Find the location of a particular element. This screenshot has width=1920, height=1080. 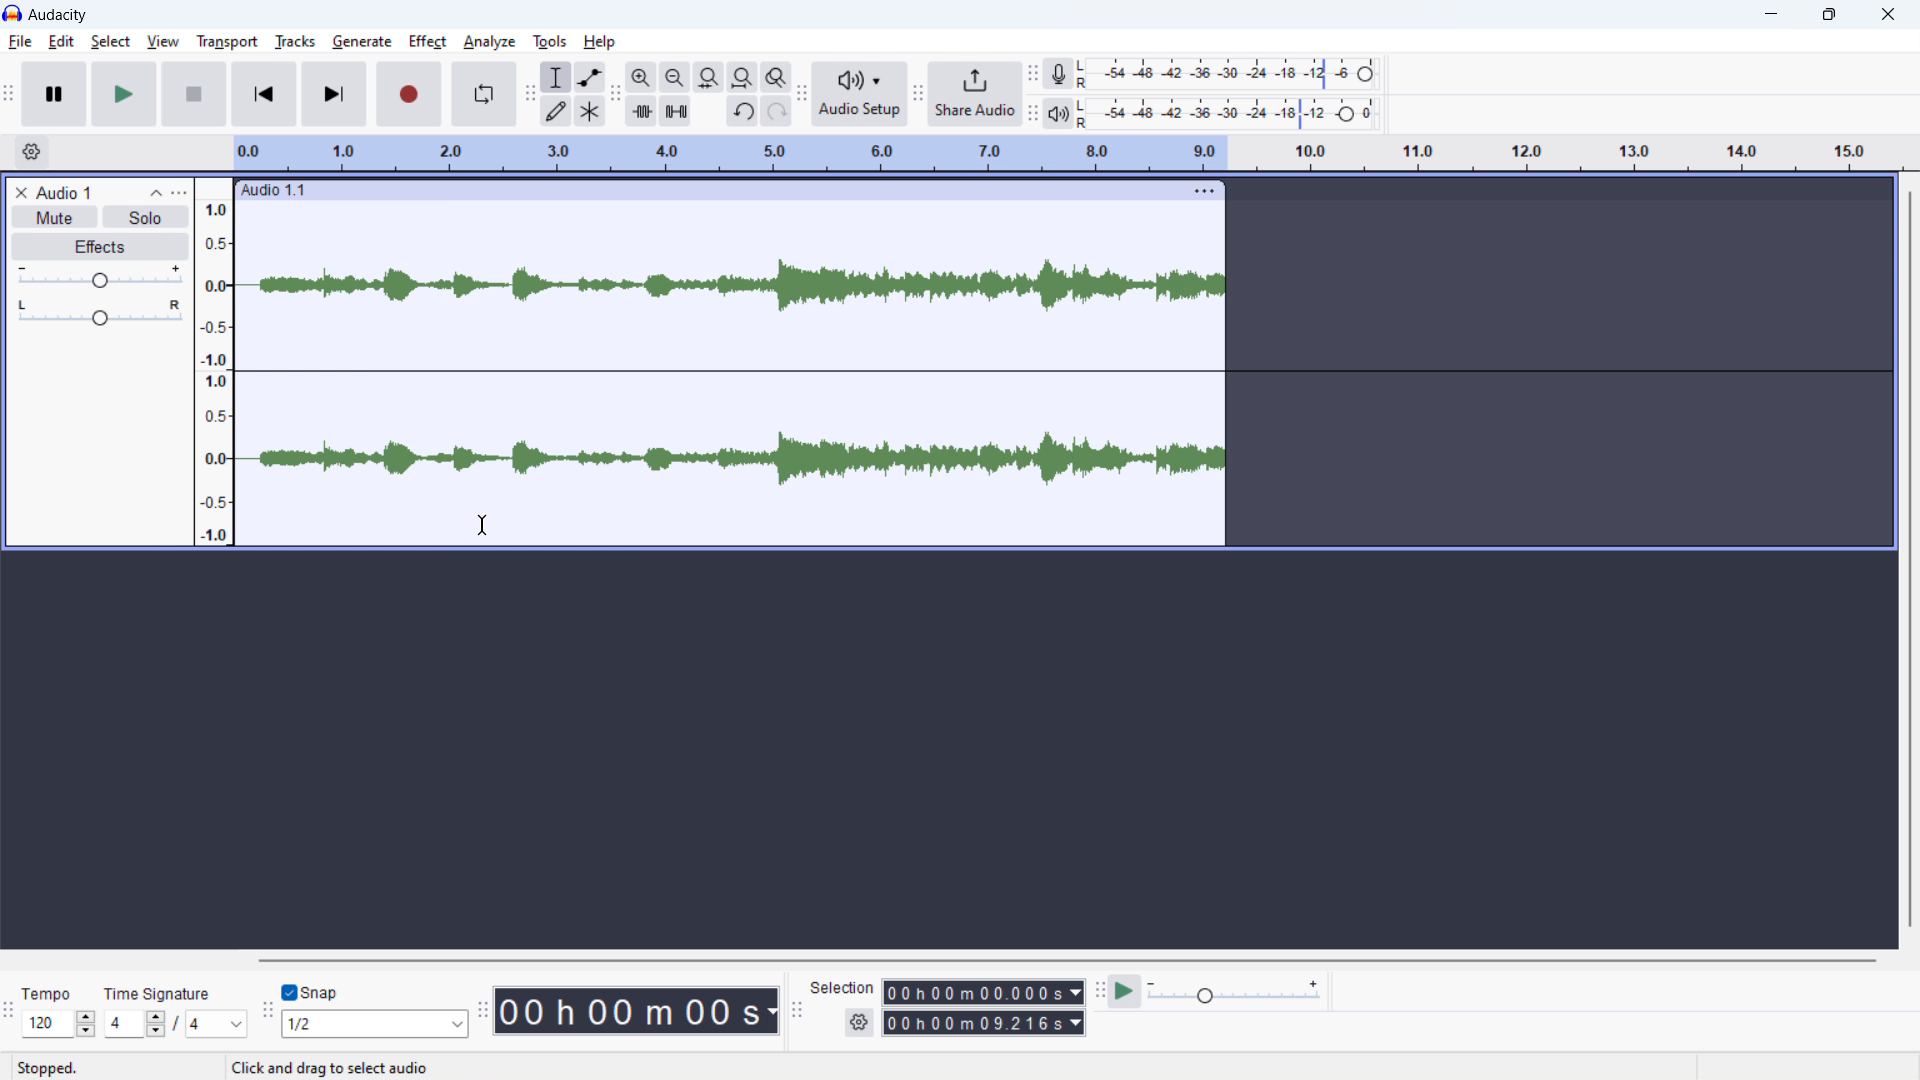

toggle snap is located at coordinates (312, 993).